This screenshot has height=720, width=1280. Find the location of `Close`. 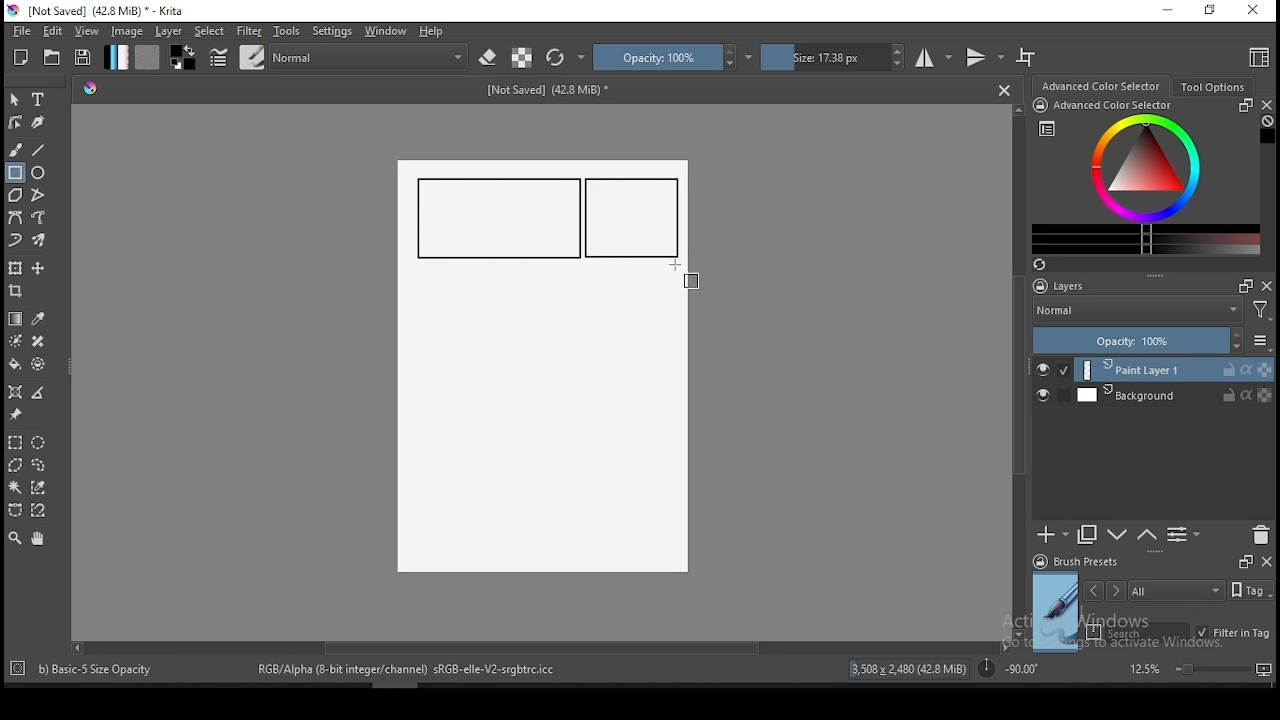

Close is located at coordinates (1004, 89).